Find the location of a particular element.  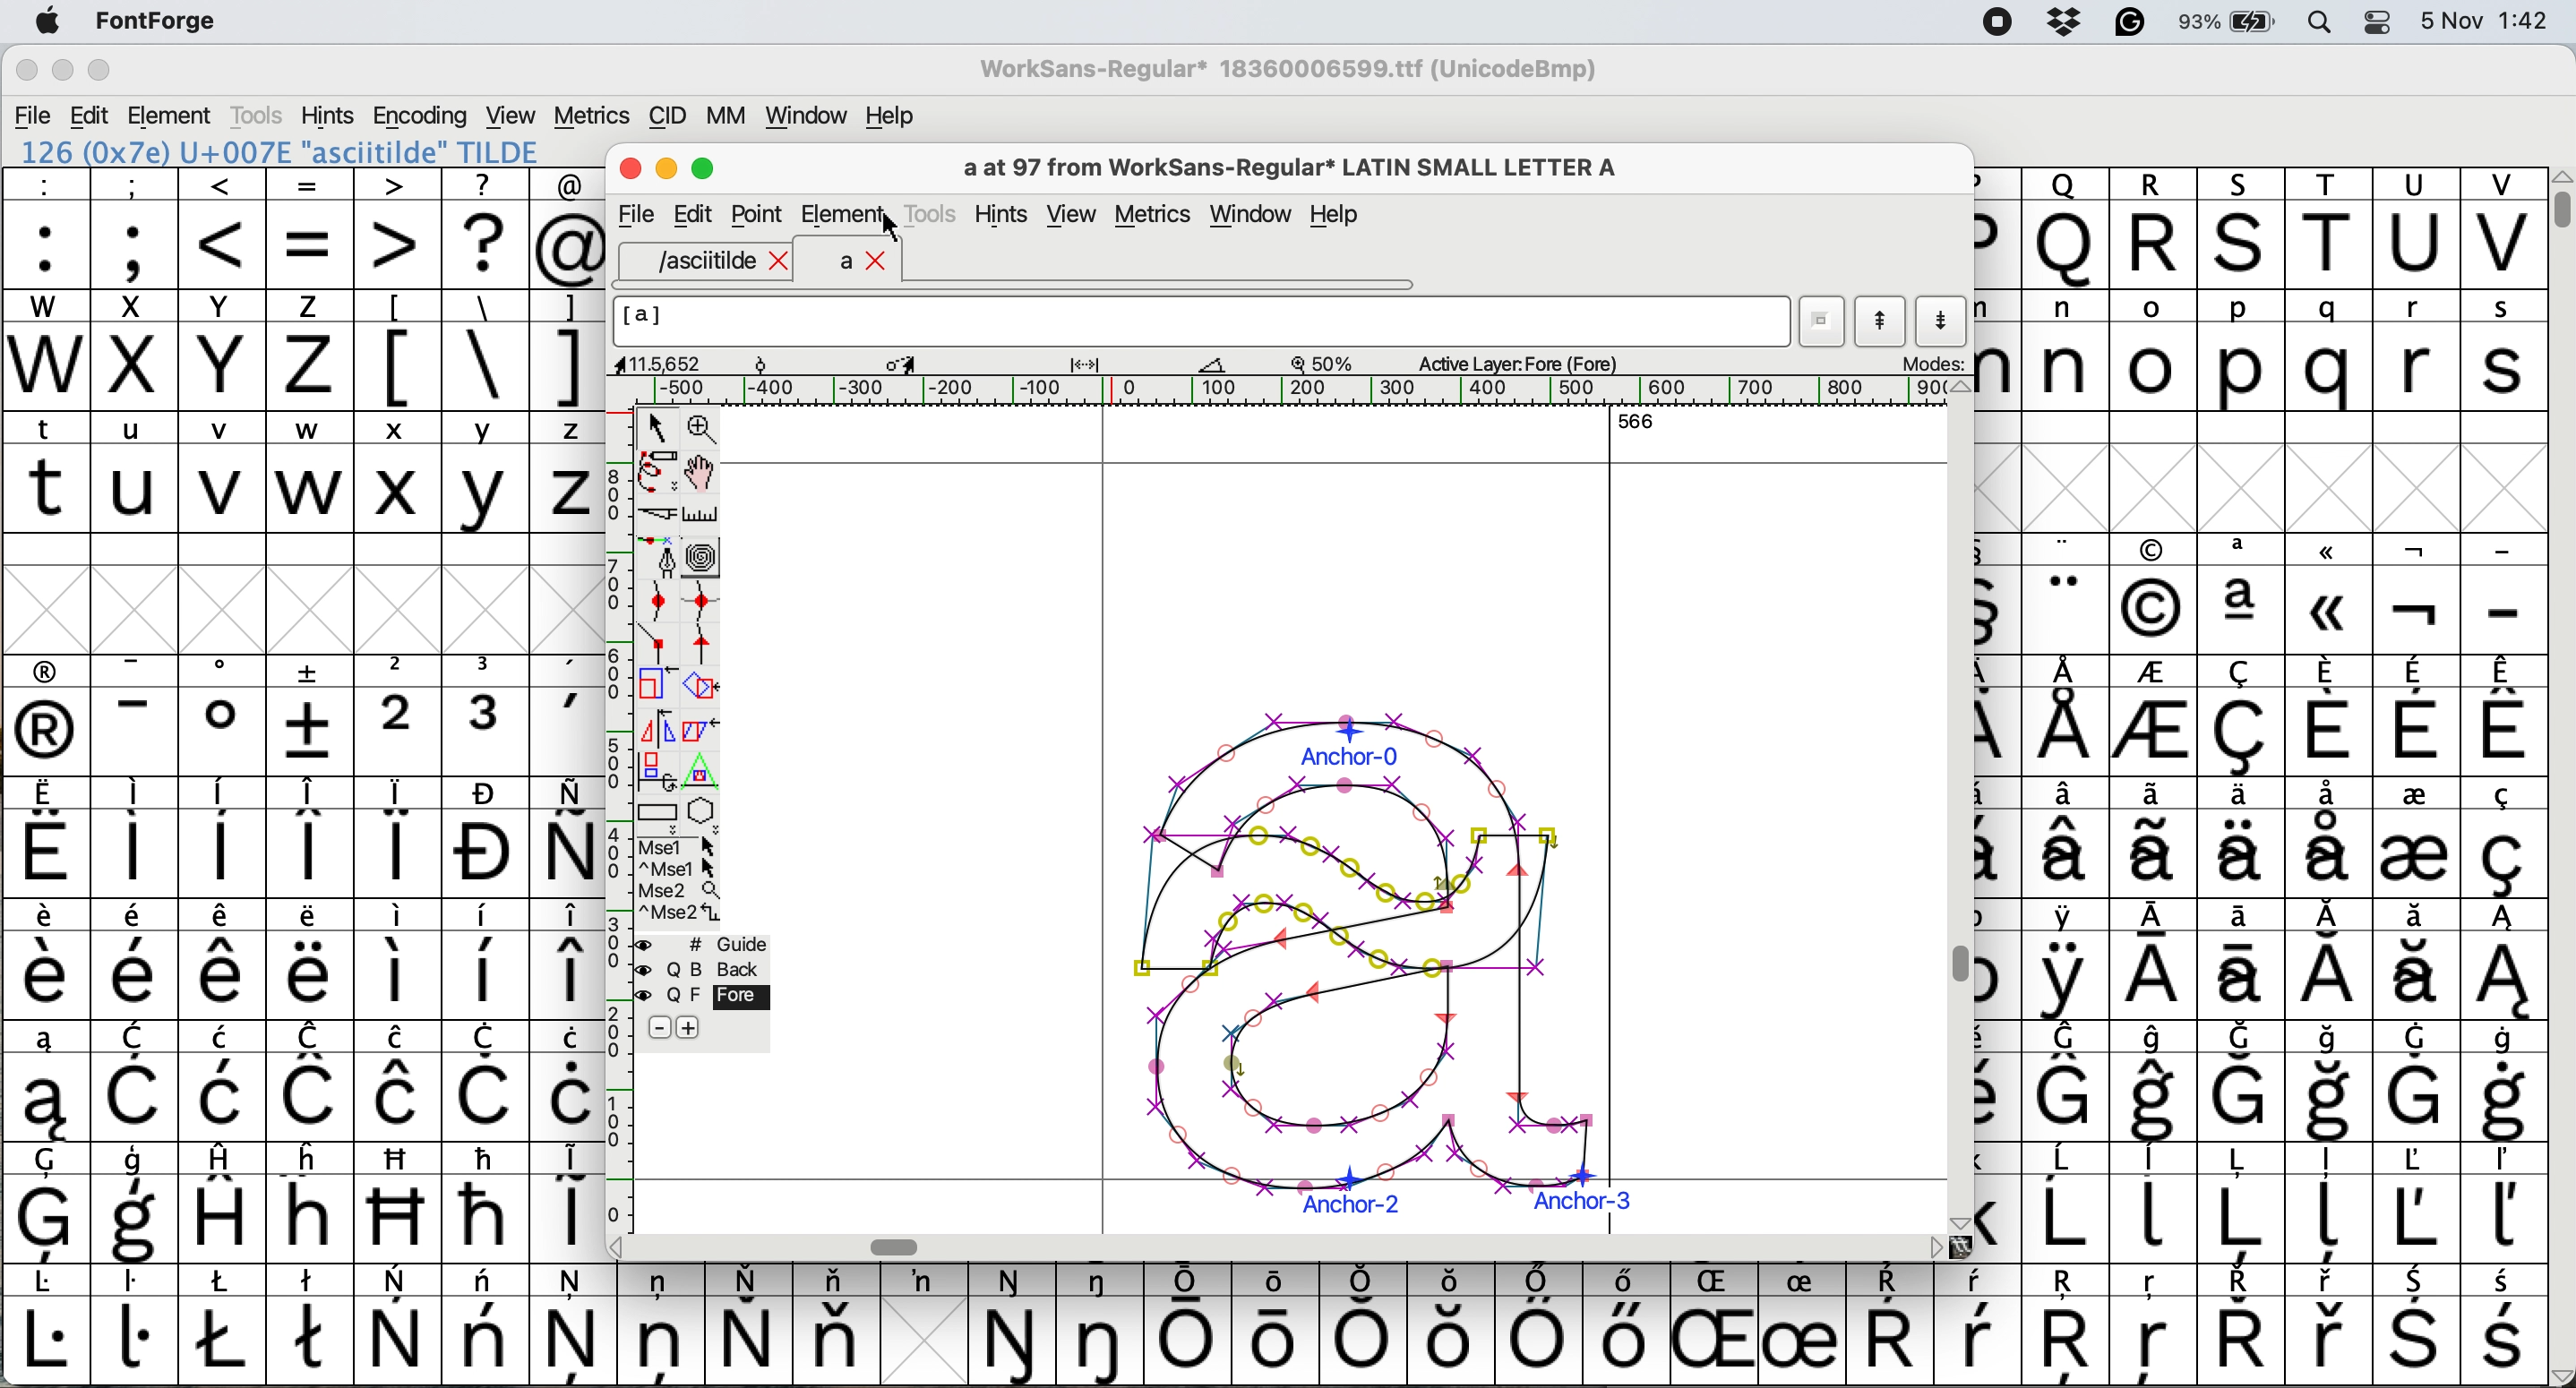

add is located at coordinates (691, 1027).